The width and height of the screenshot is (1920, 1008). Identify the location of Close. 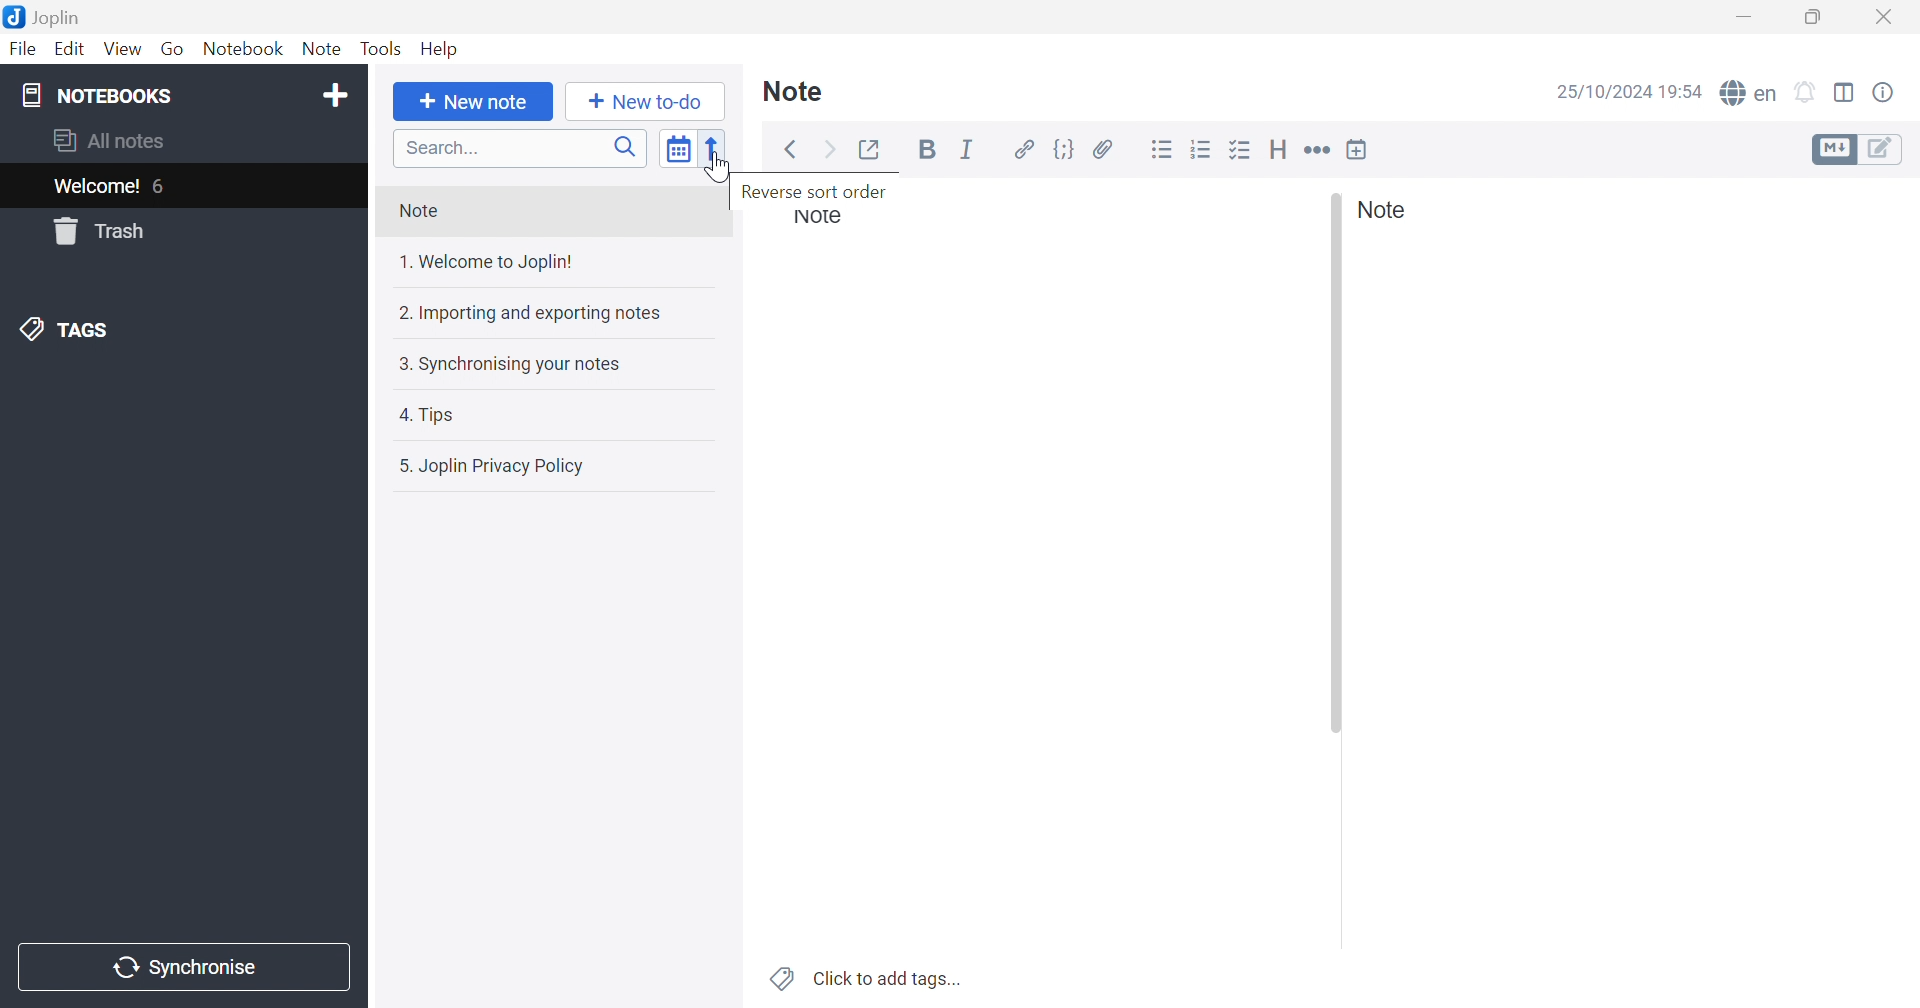
(1887, 19).